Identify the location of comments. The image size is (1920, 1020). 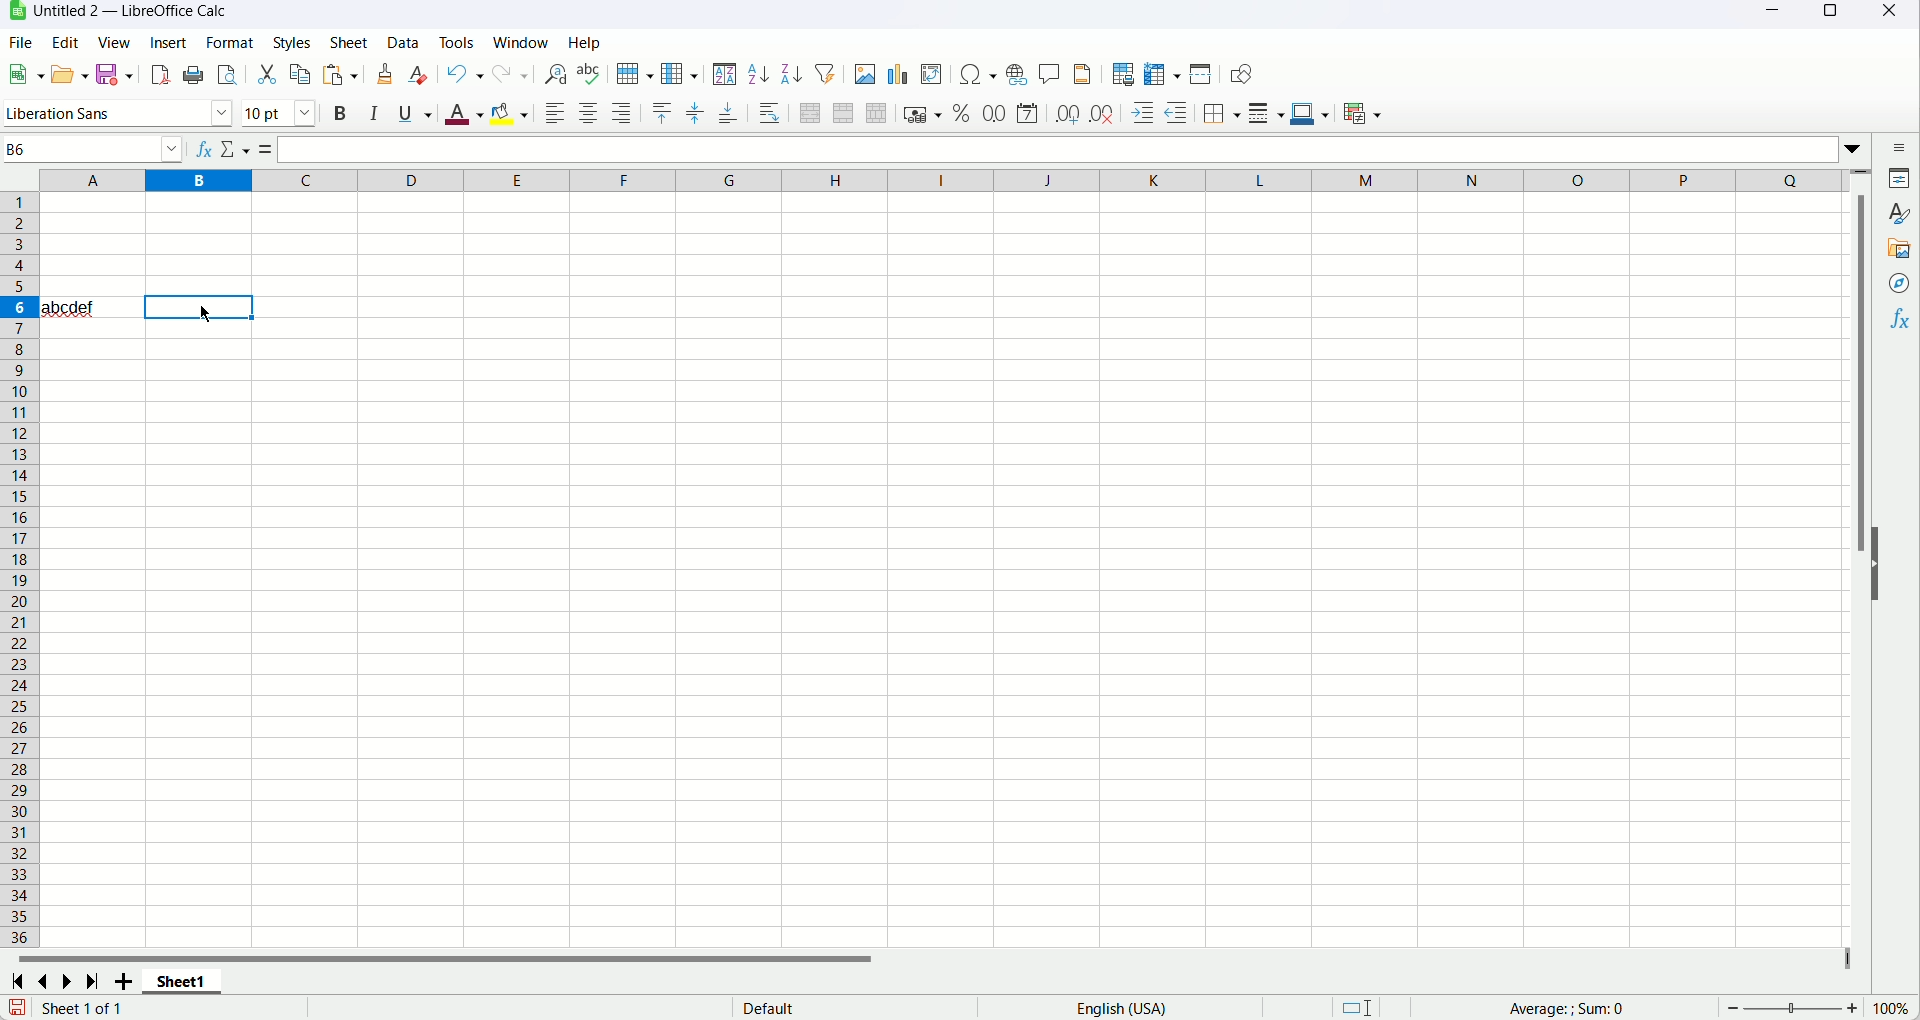
(1050, 76).